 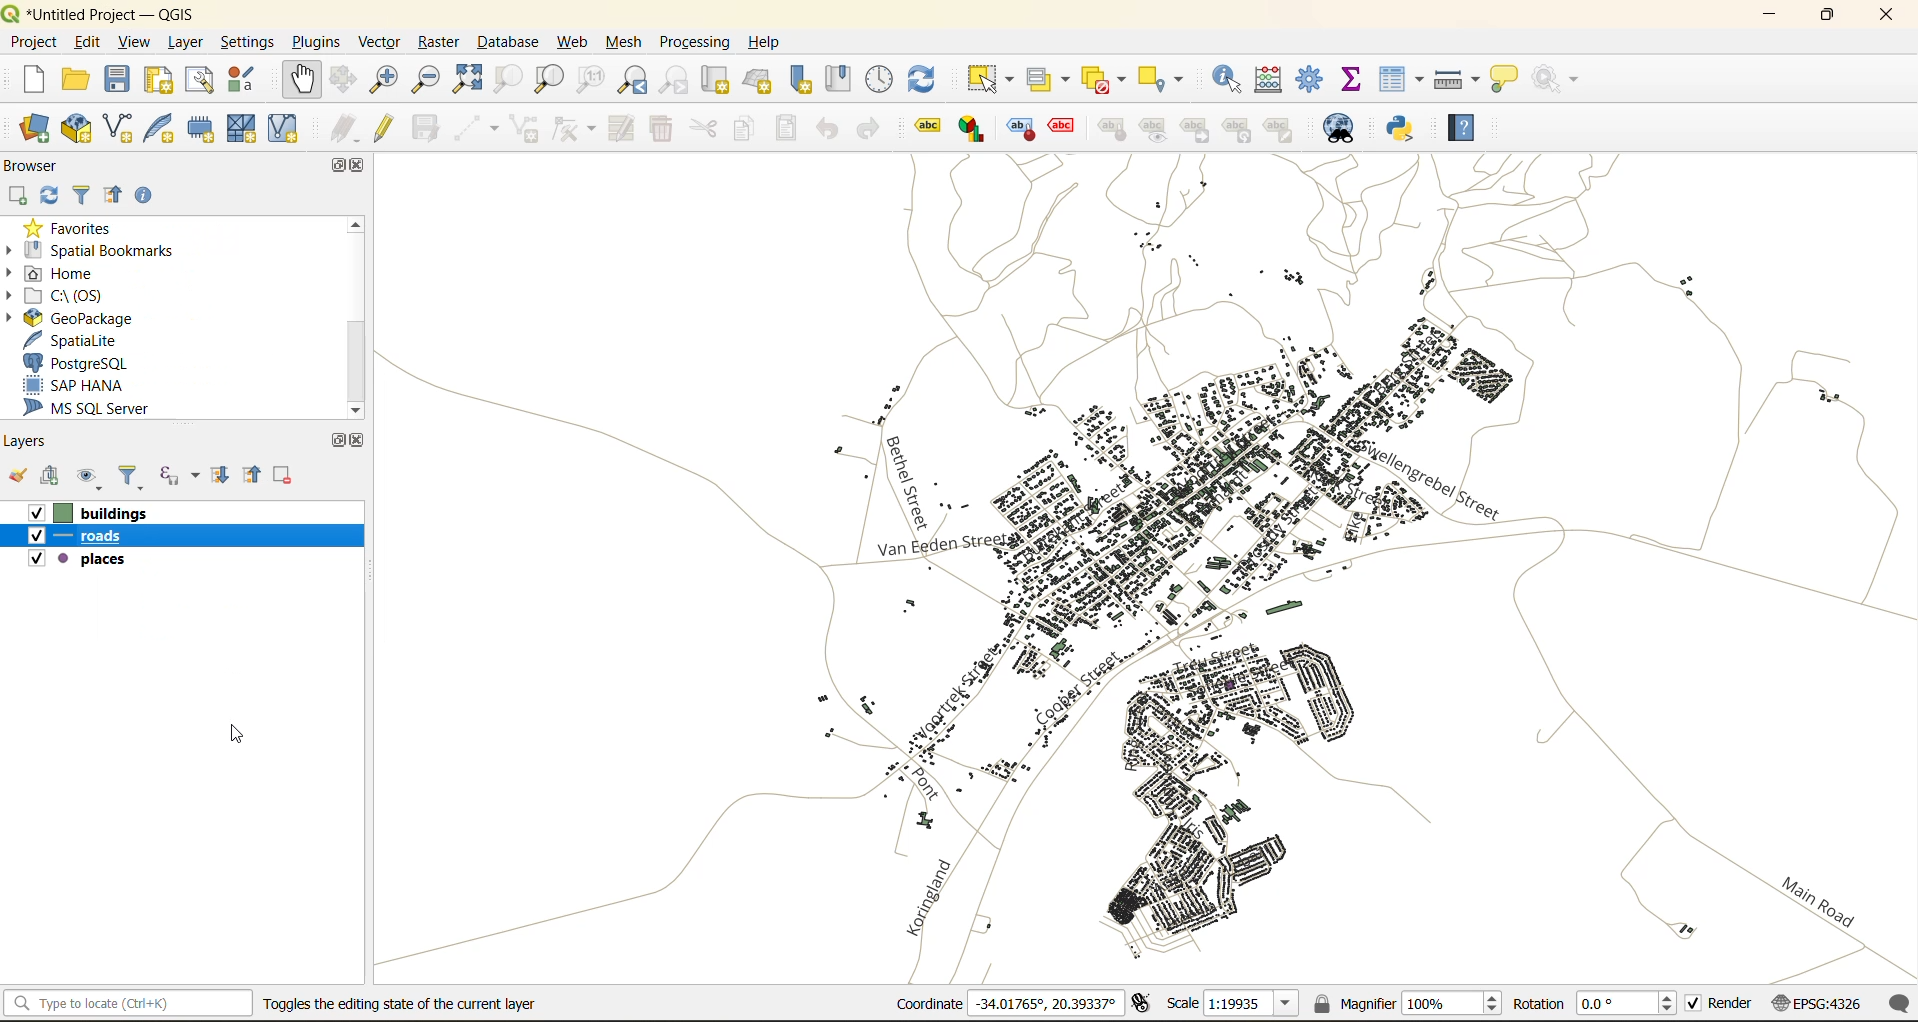 I want to click on zoom full, so click(x=466, y=77).